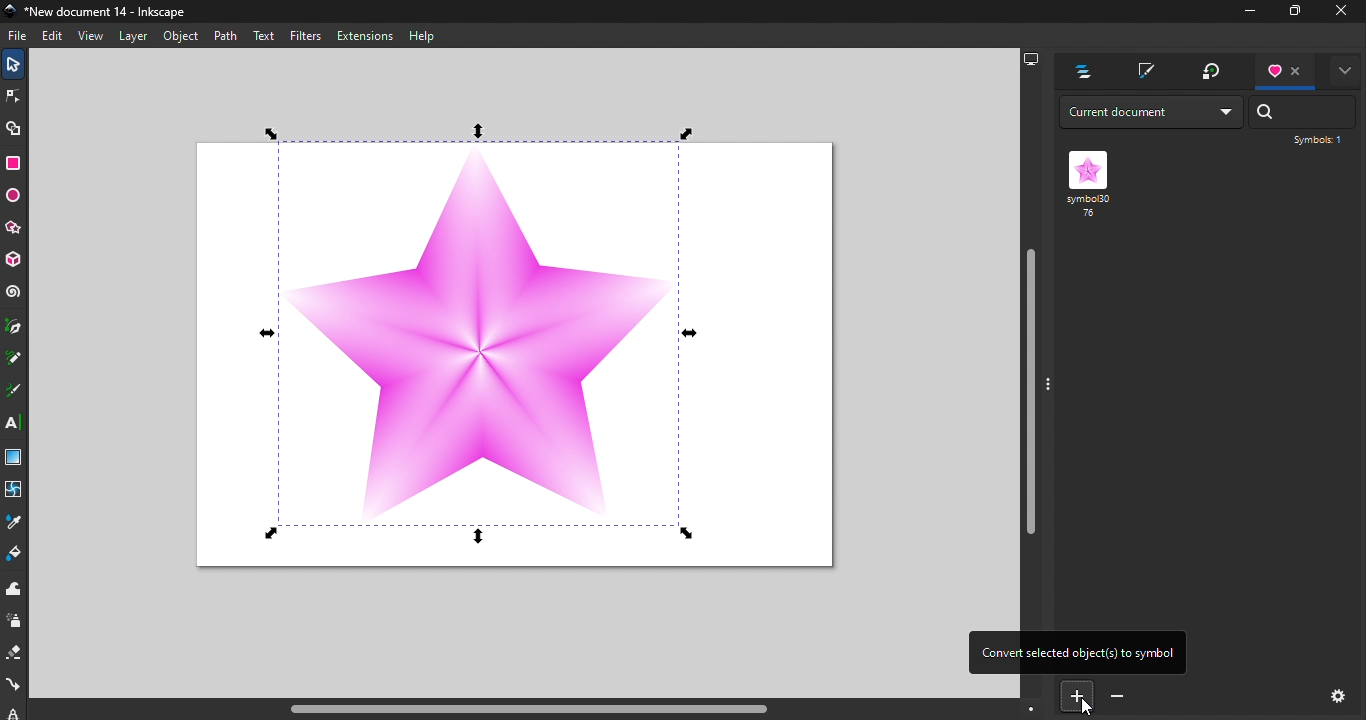 This screenshot has width=1366, height=720. I want to click on Gradient tool, so click(15, 458).